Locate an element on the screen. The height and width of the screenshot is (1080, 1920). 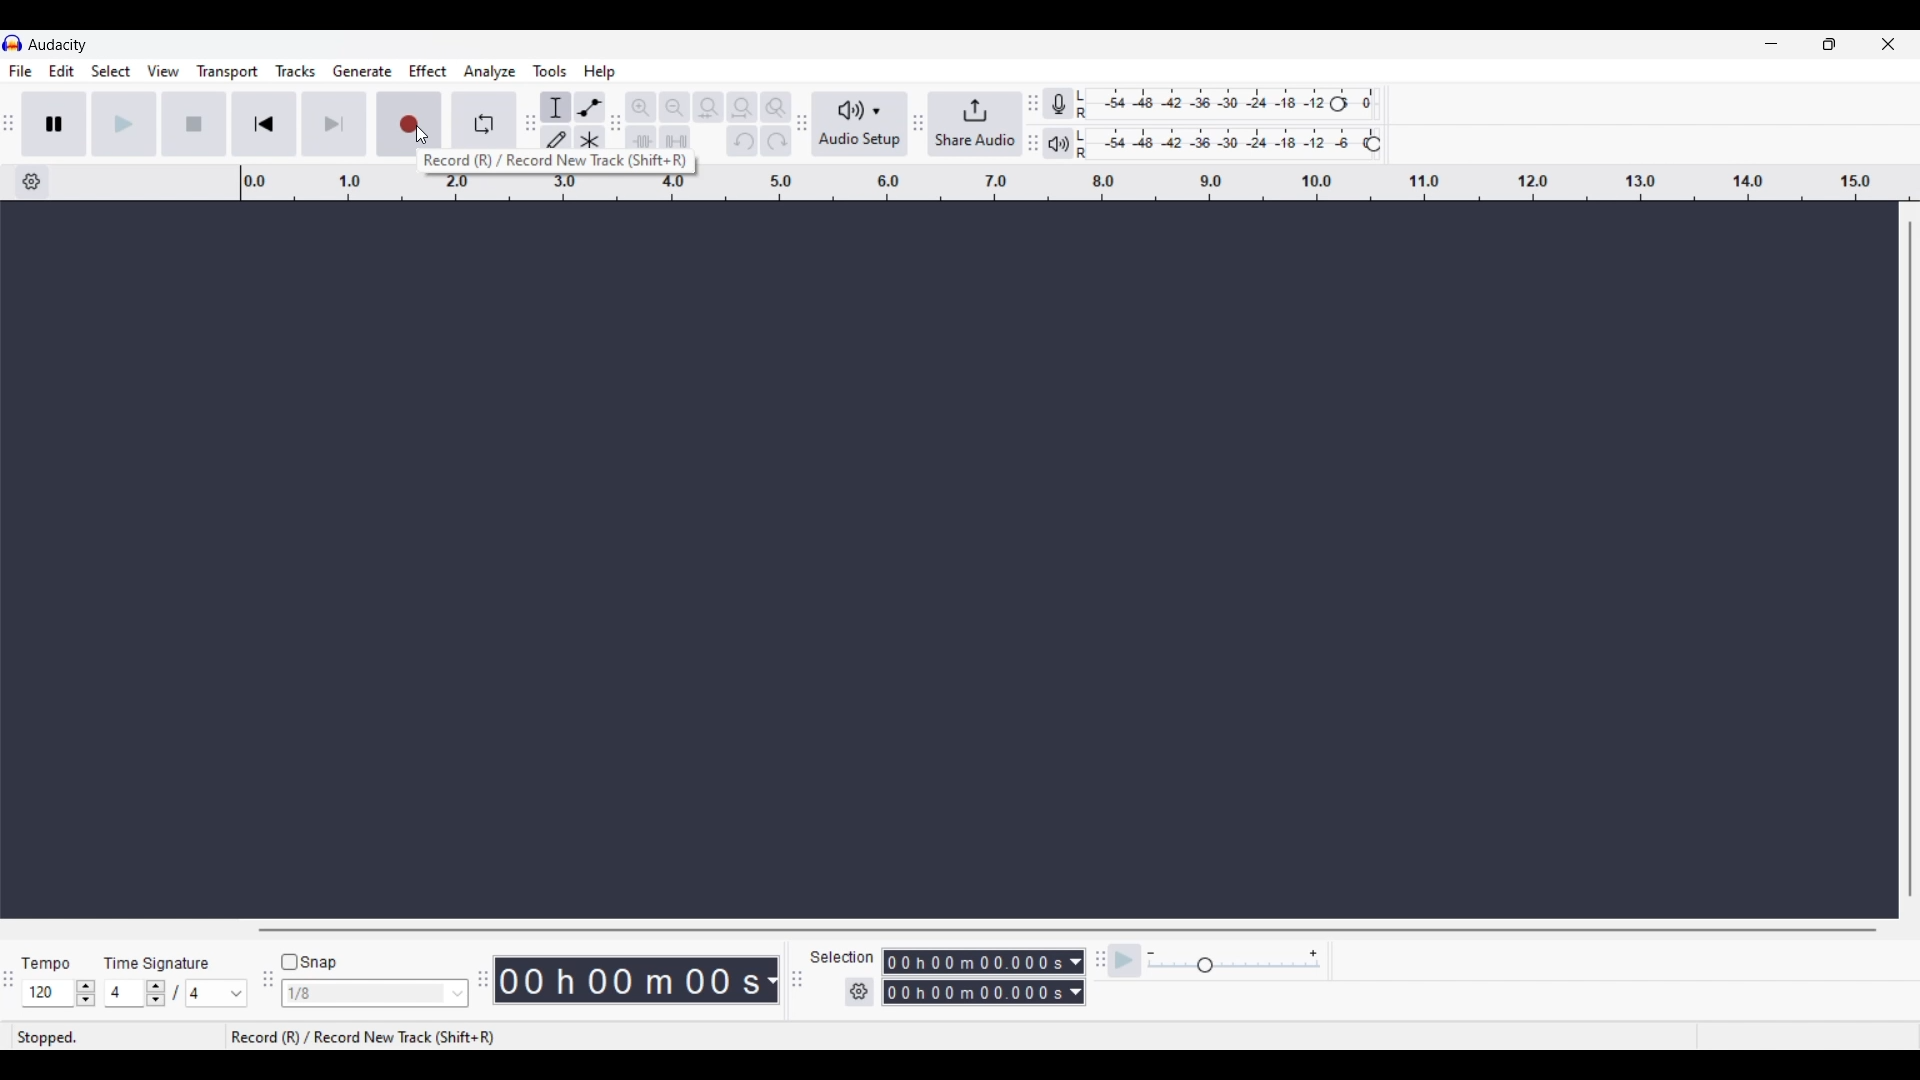
Vertical slide bar is located at coordinates (1915, 559).